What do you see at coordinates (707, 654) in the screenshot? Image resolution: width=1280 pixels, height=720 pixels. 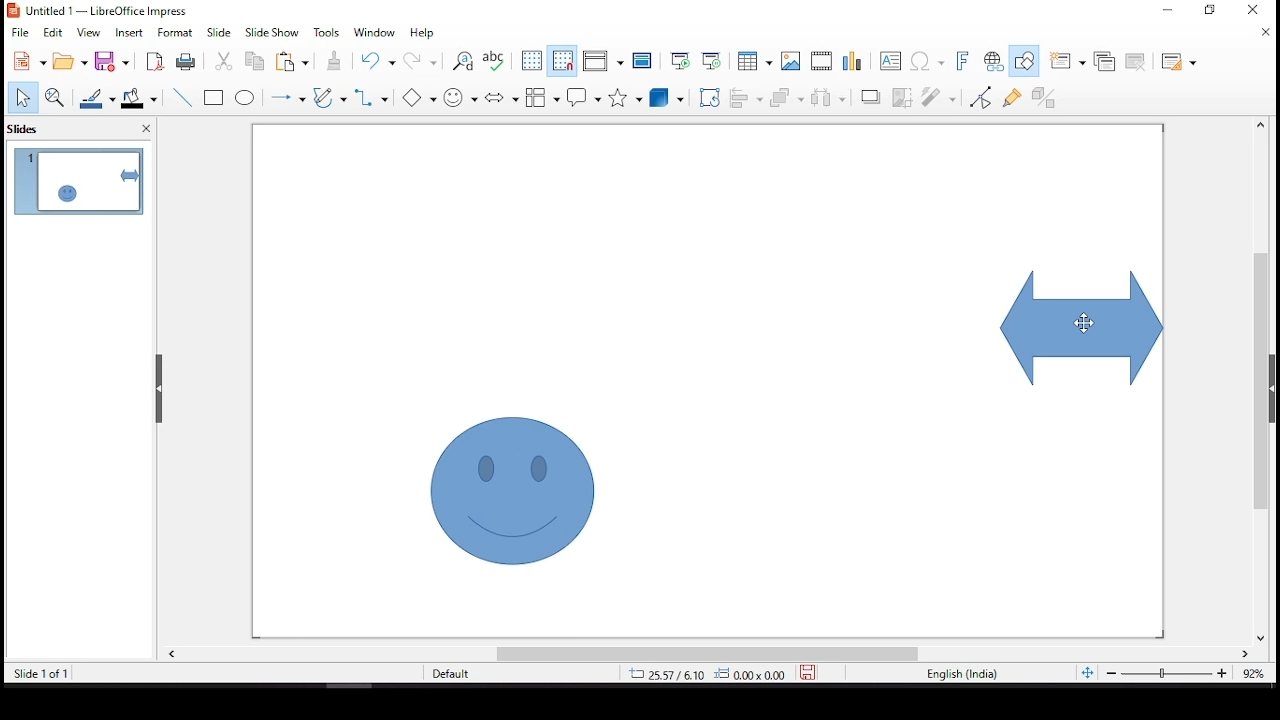 I see `scroll bar` at bounding box center [707, 654].